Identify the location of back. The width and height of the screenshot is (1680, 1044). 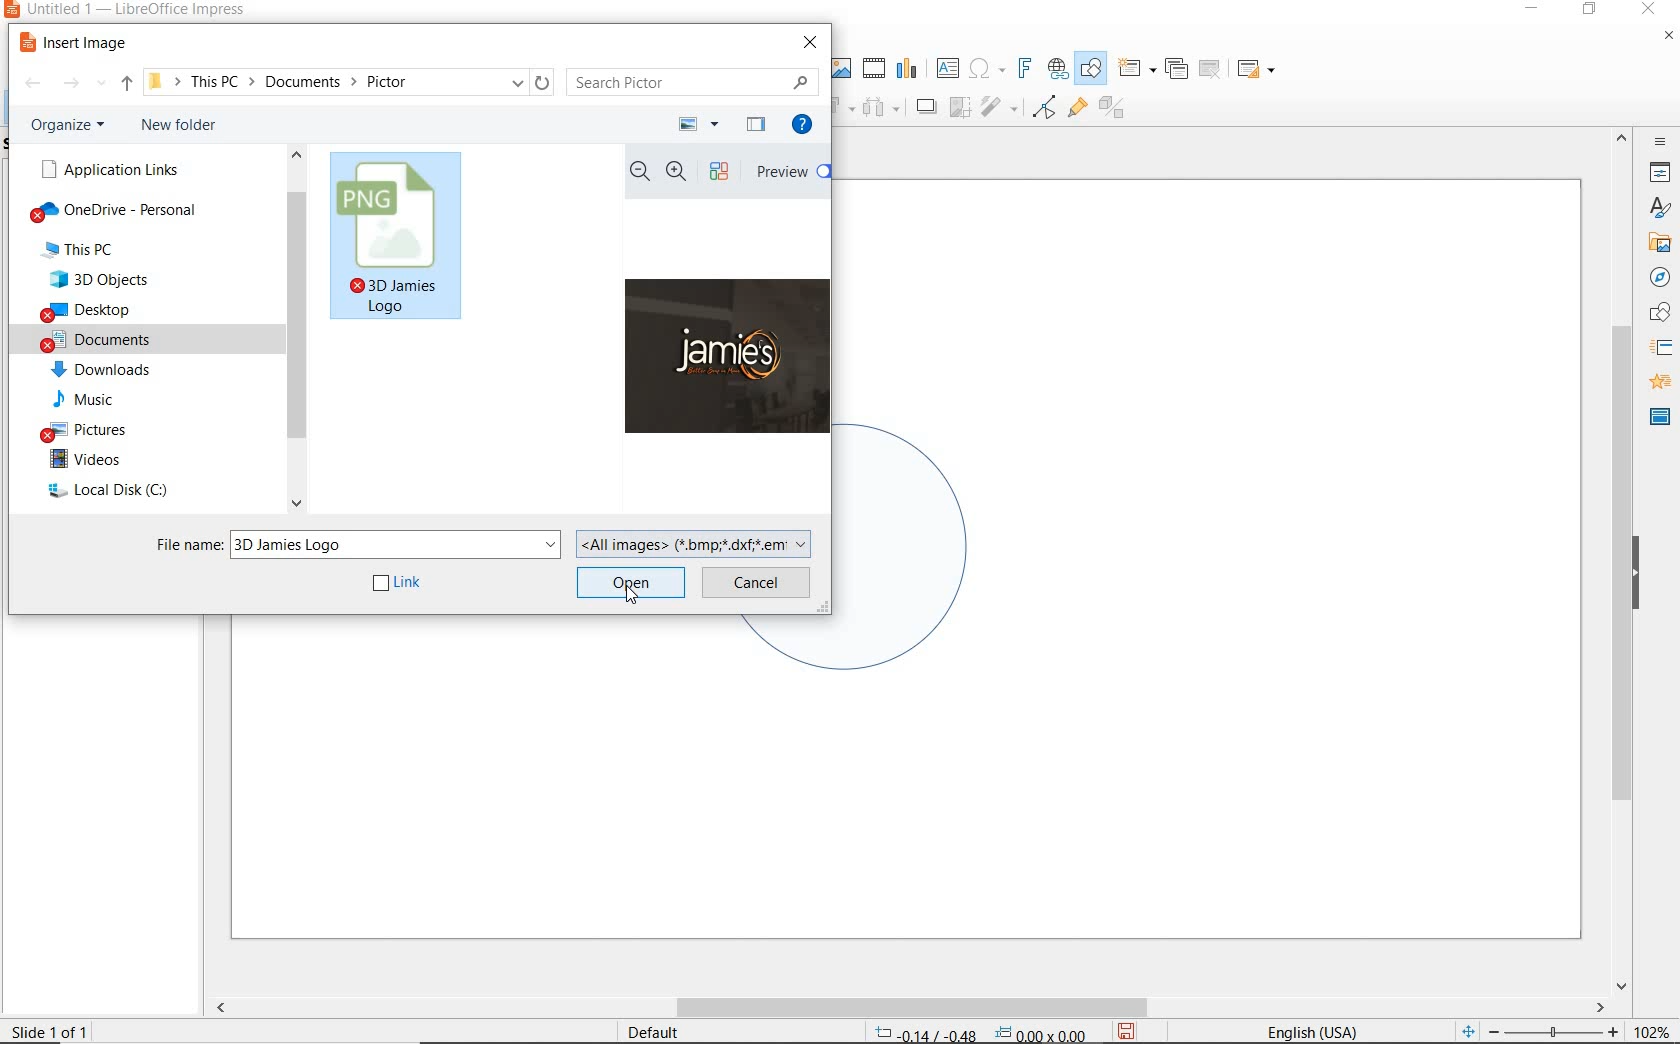
(32, 85).